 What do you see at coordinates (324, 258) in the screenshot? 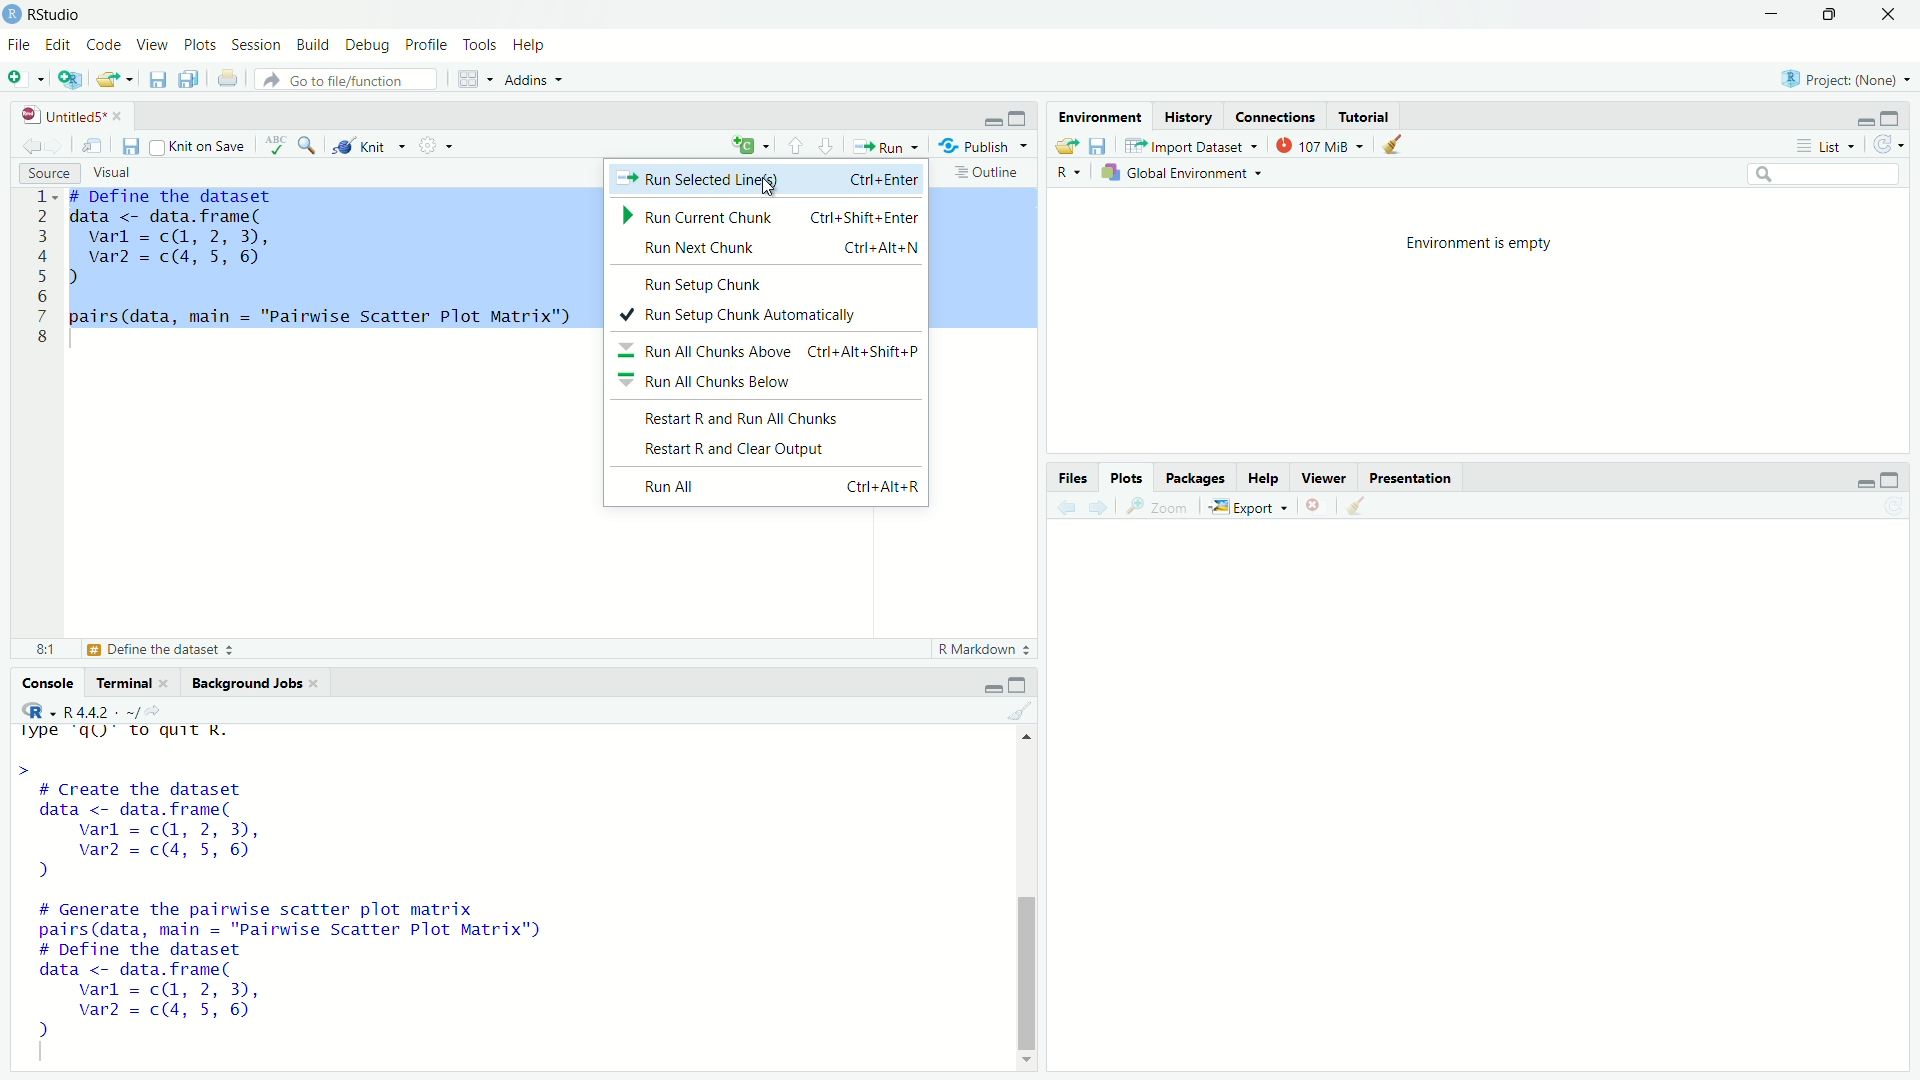
I see `# DeTine the dataset
data <- data.frame(
varl = c(1, 2, 3),
var = c(4, 5, 6)
)
pairs(data, main = "Pairwise Scatter Plot Matrix")` at bounding box center [324, 258].